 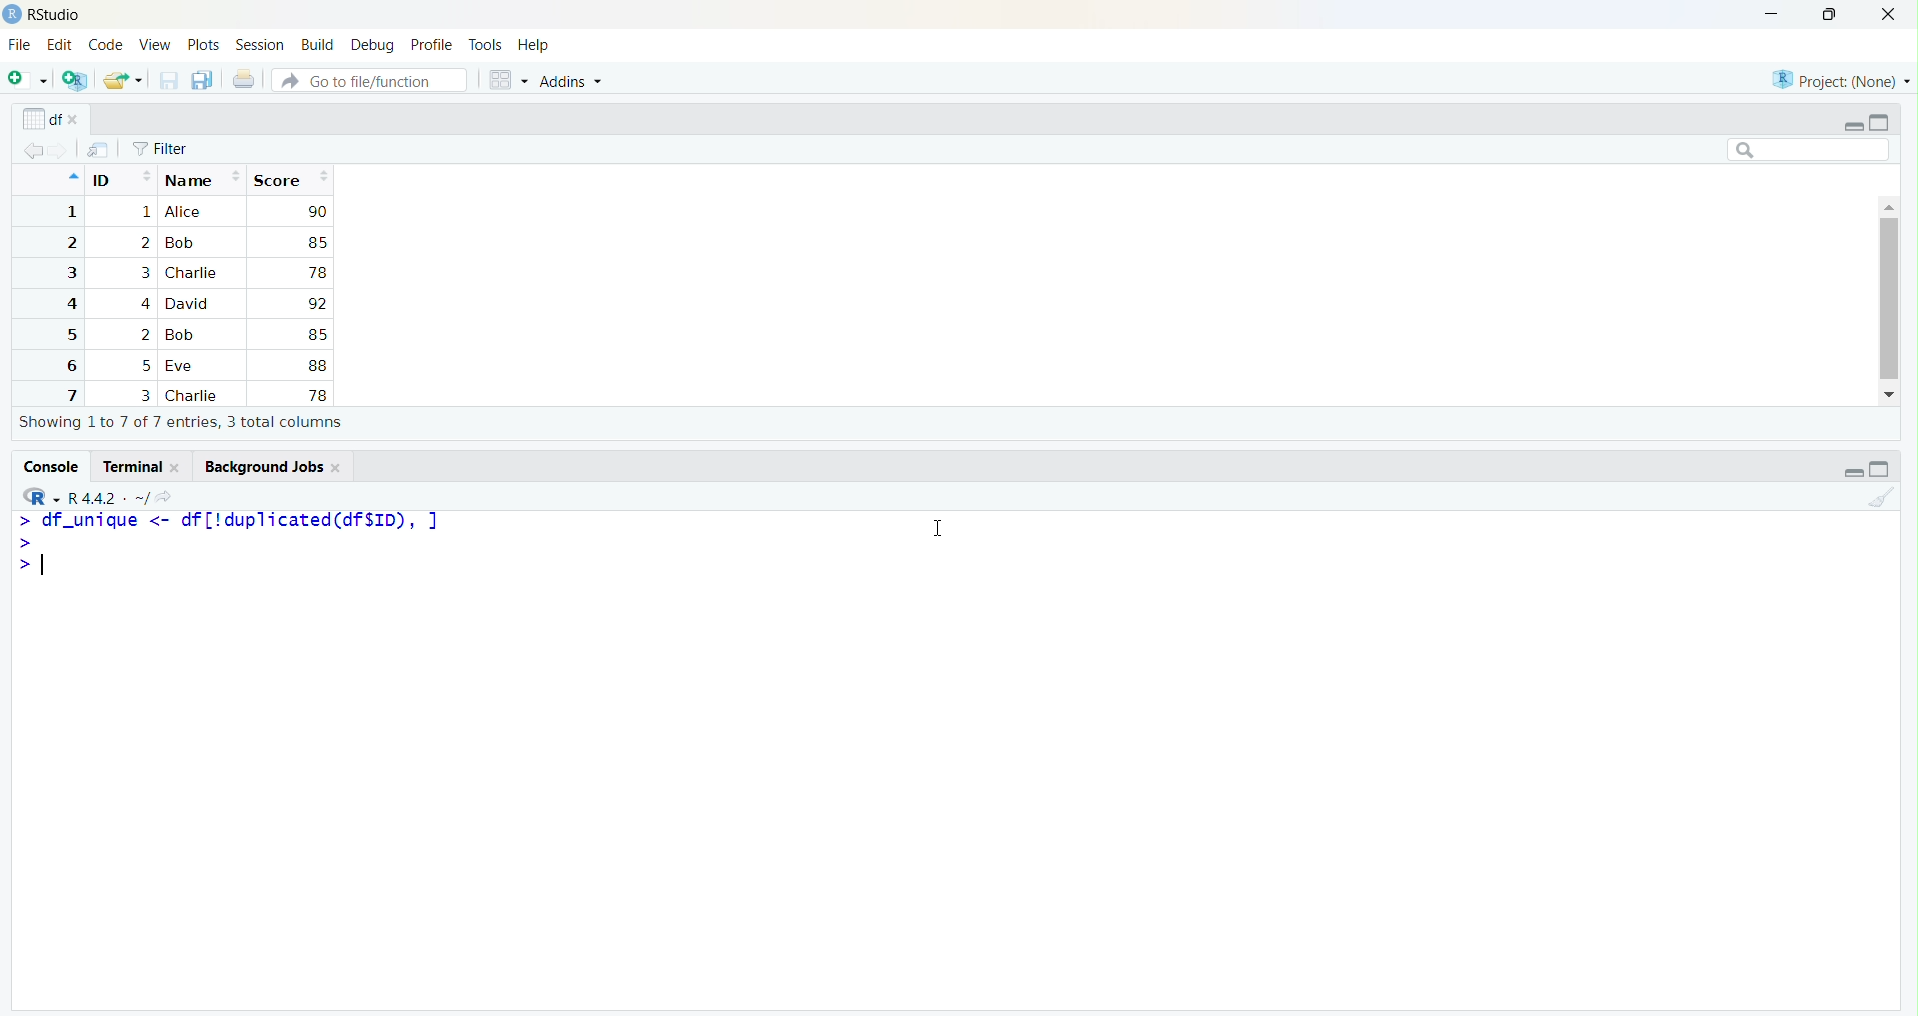 I want to click on minimize, so click(x=1852, y=125).